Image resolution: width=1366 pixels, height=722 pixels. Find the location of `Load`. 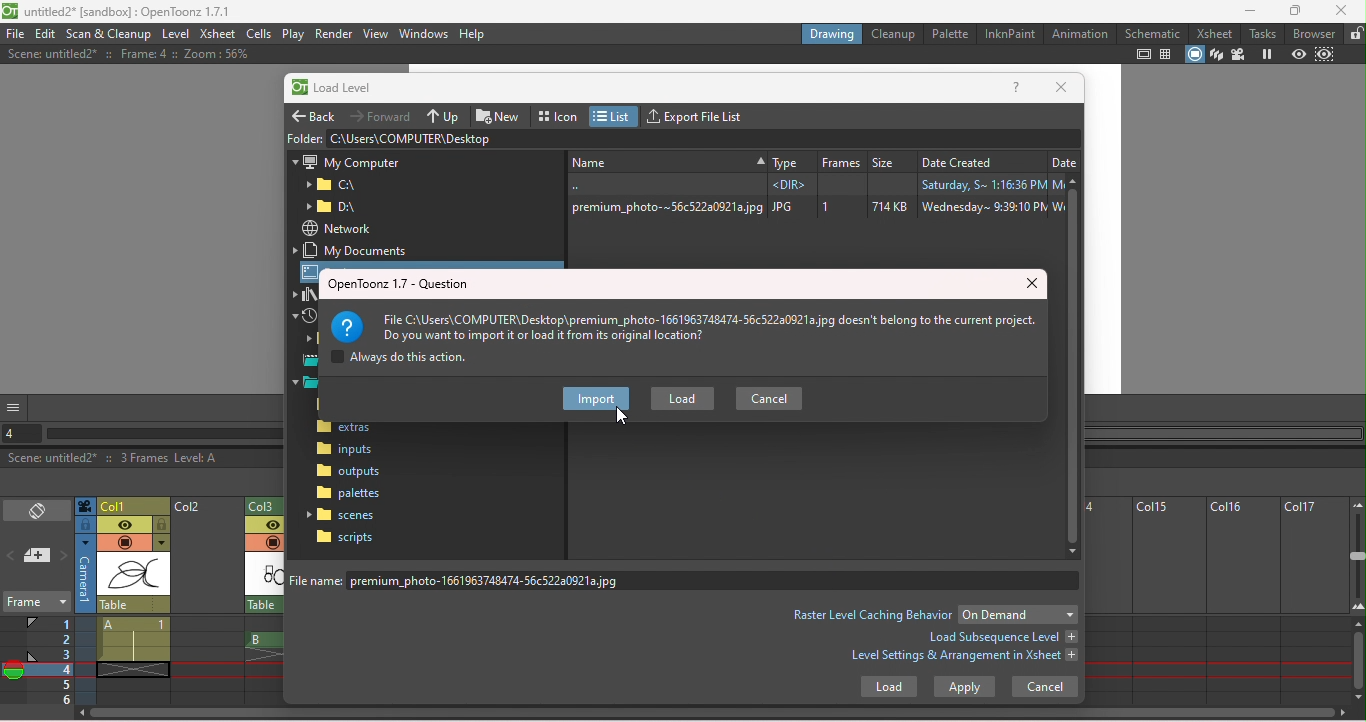

Load is located at coordinates (683, 399).